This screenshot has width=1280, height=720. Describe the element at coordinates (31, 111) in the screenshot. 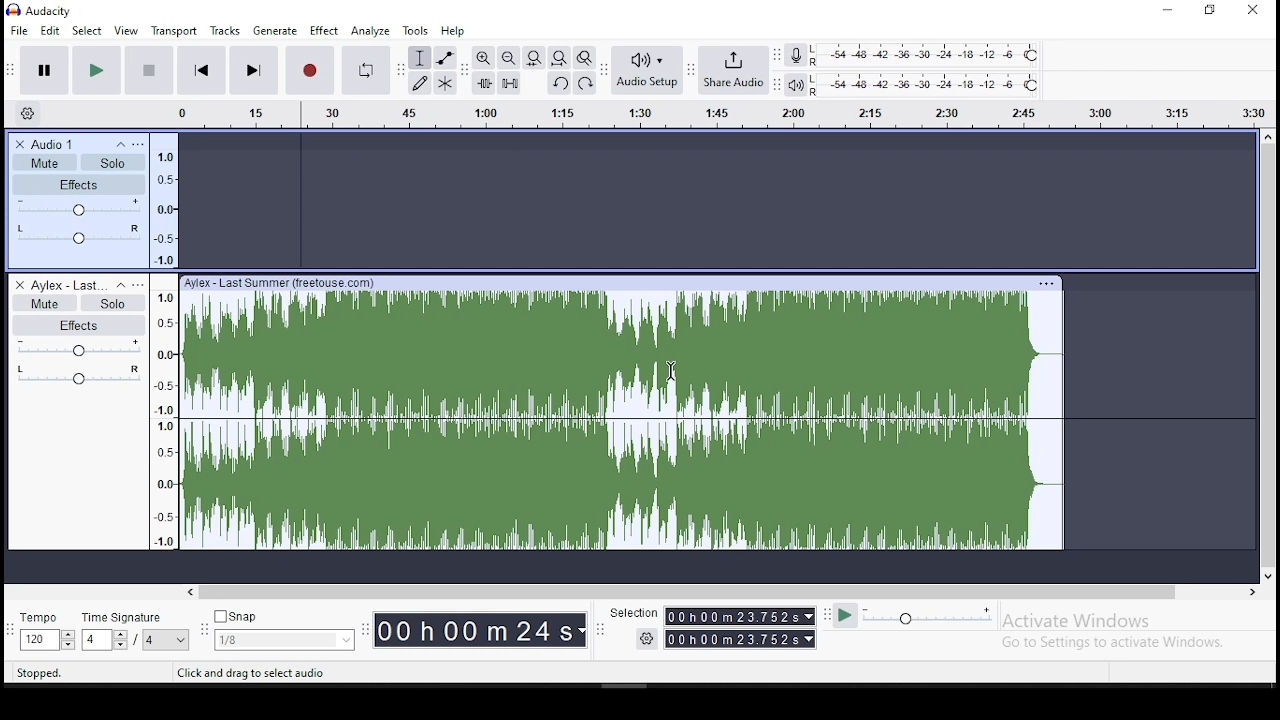

I see `settings` at that location.